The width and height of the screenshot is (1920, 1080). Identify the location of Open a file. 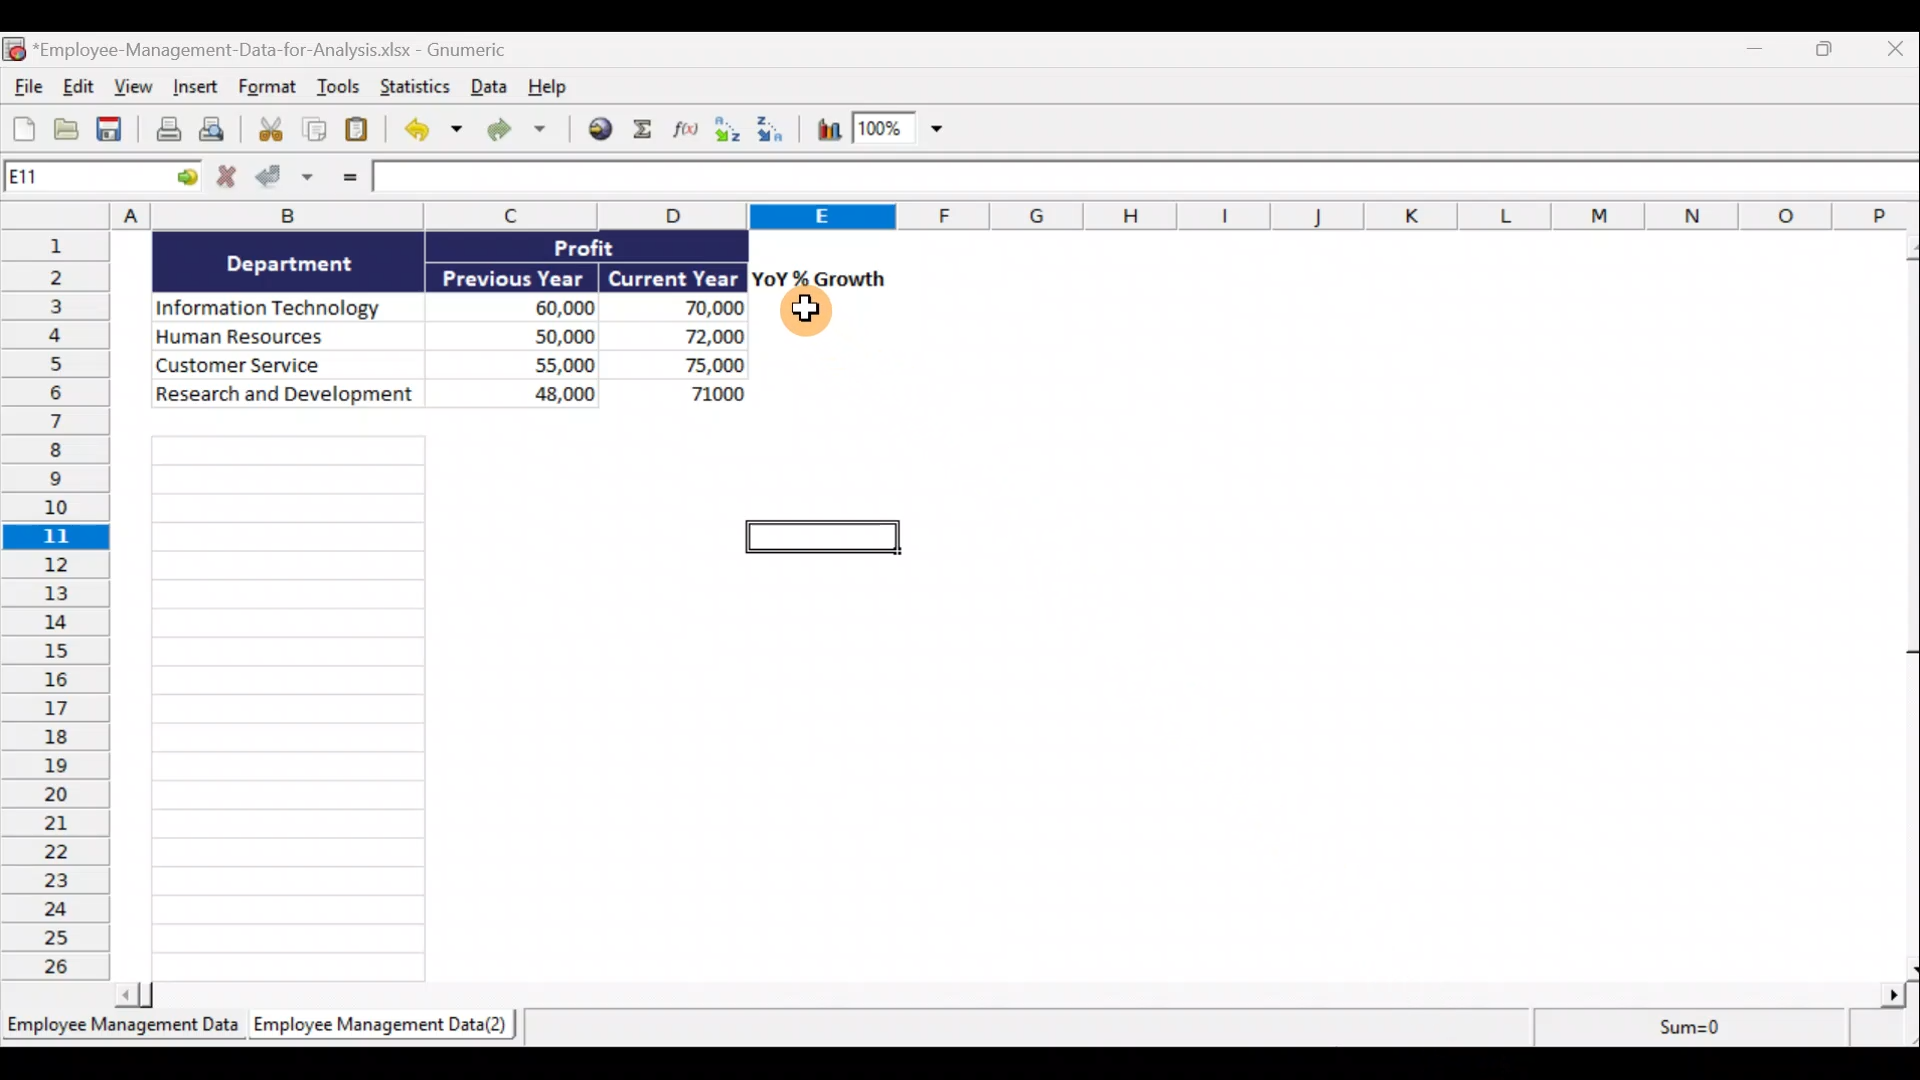
(68, 129).